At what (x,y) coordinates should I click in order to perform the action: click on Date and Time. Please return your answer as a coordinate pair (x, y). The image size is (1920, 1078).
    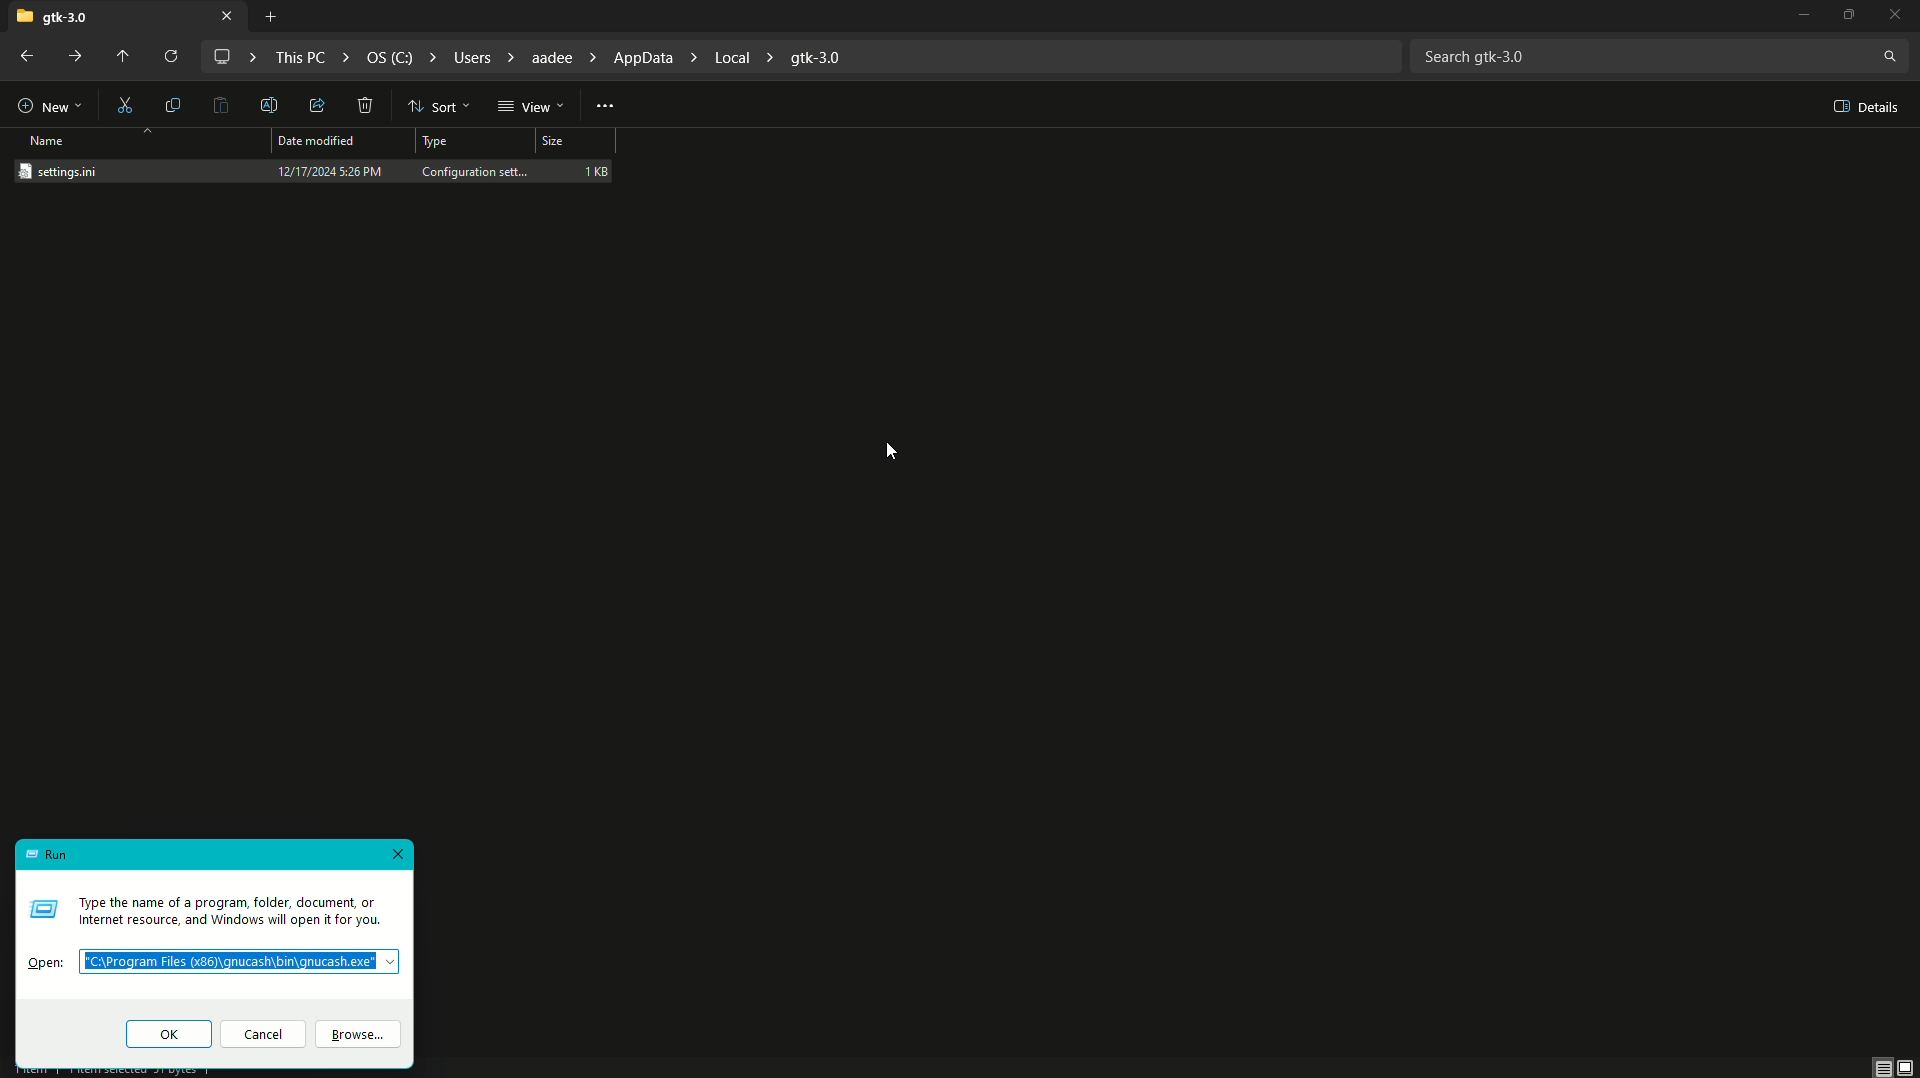
    Looking at the image, I should click on (330, 171).